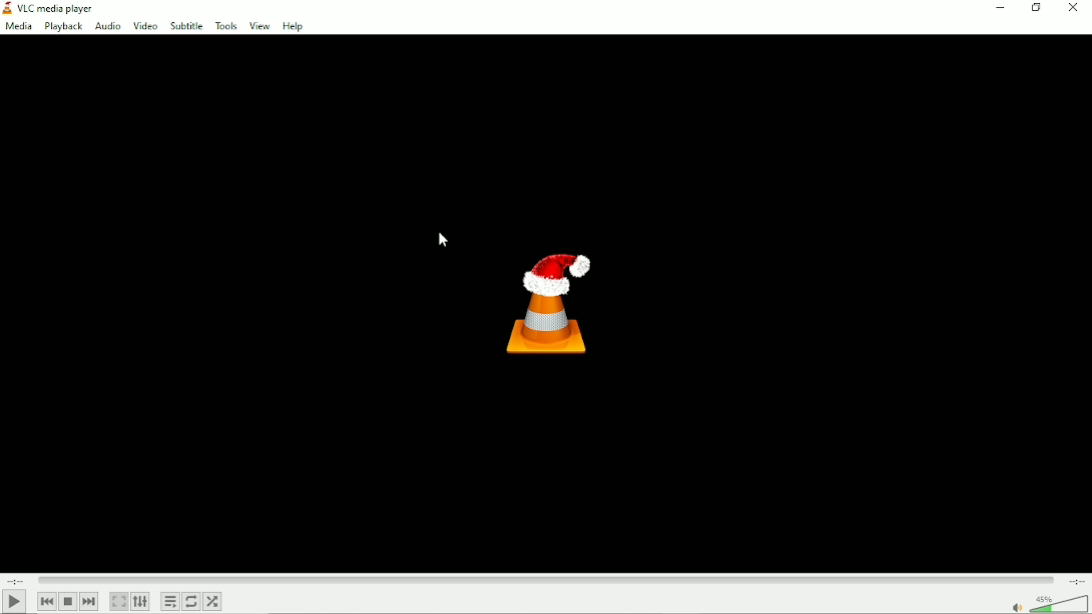 The width and height of the screenshot is (1092, 614). What do you see at coordinates (292, 26) in the screenshot?
I see `Help` at bounding box center [292, 26].